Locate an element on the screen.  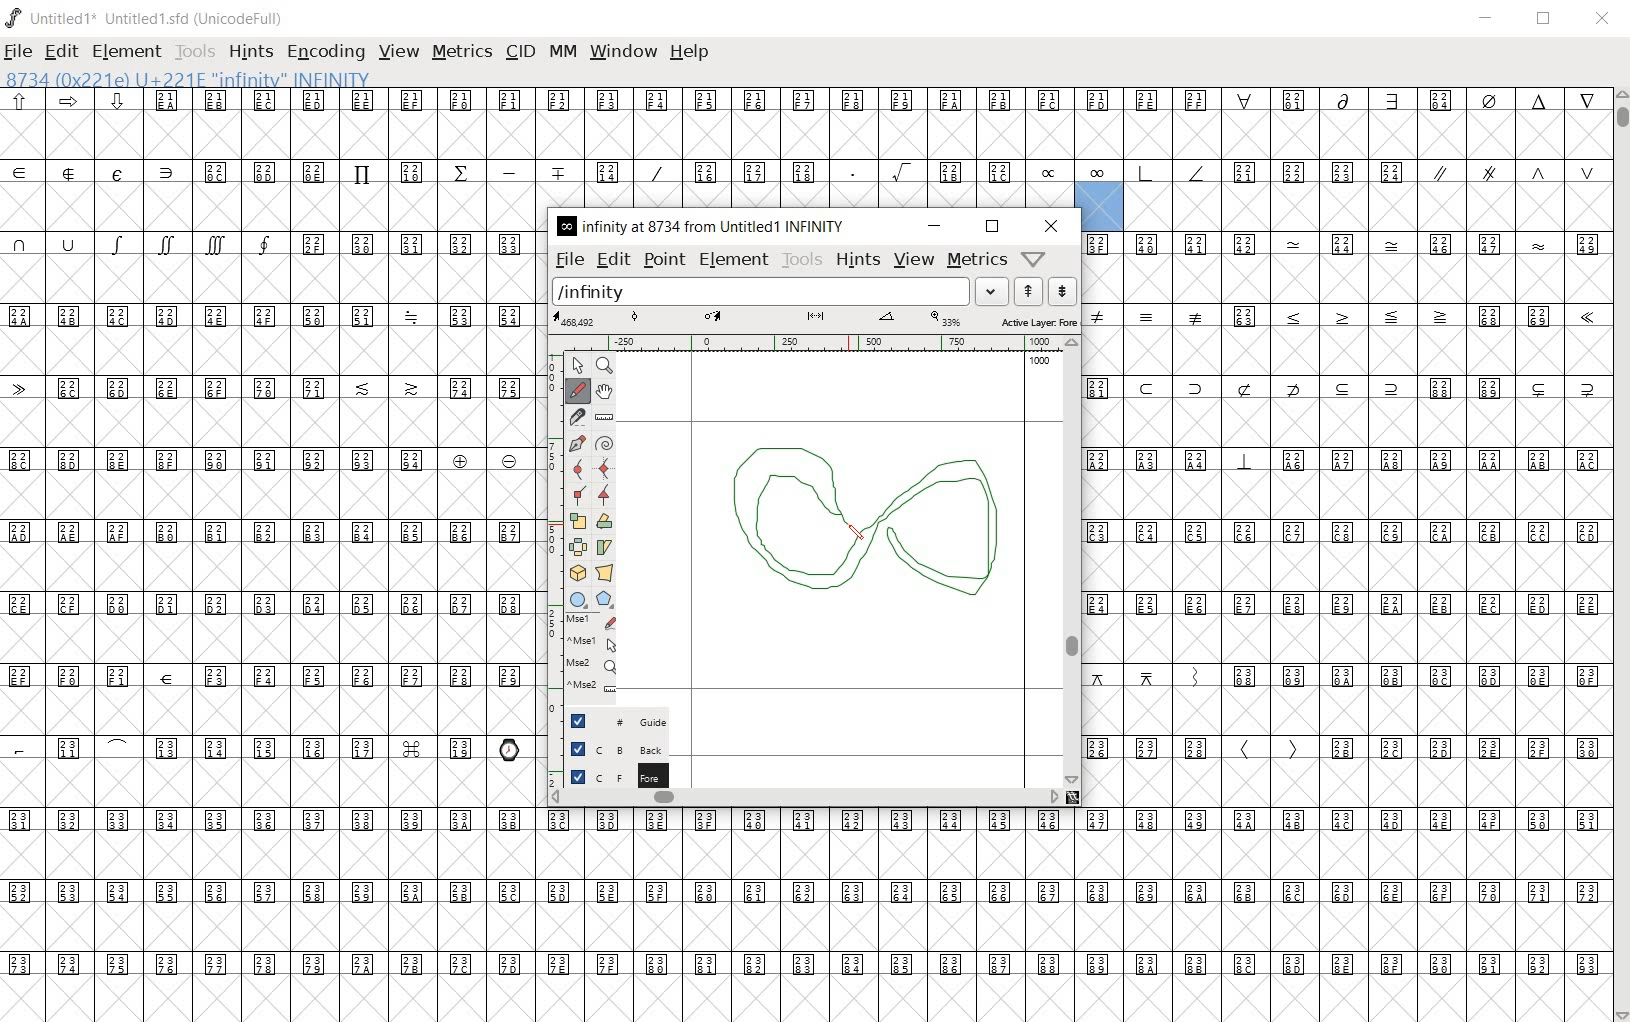
hints is located at coordinates (251, 50).